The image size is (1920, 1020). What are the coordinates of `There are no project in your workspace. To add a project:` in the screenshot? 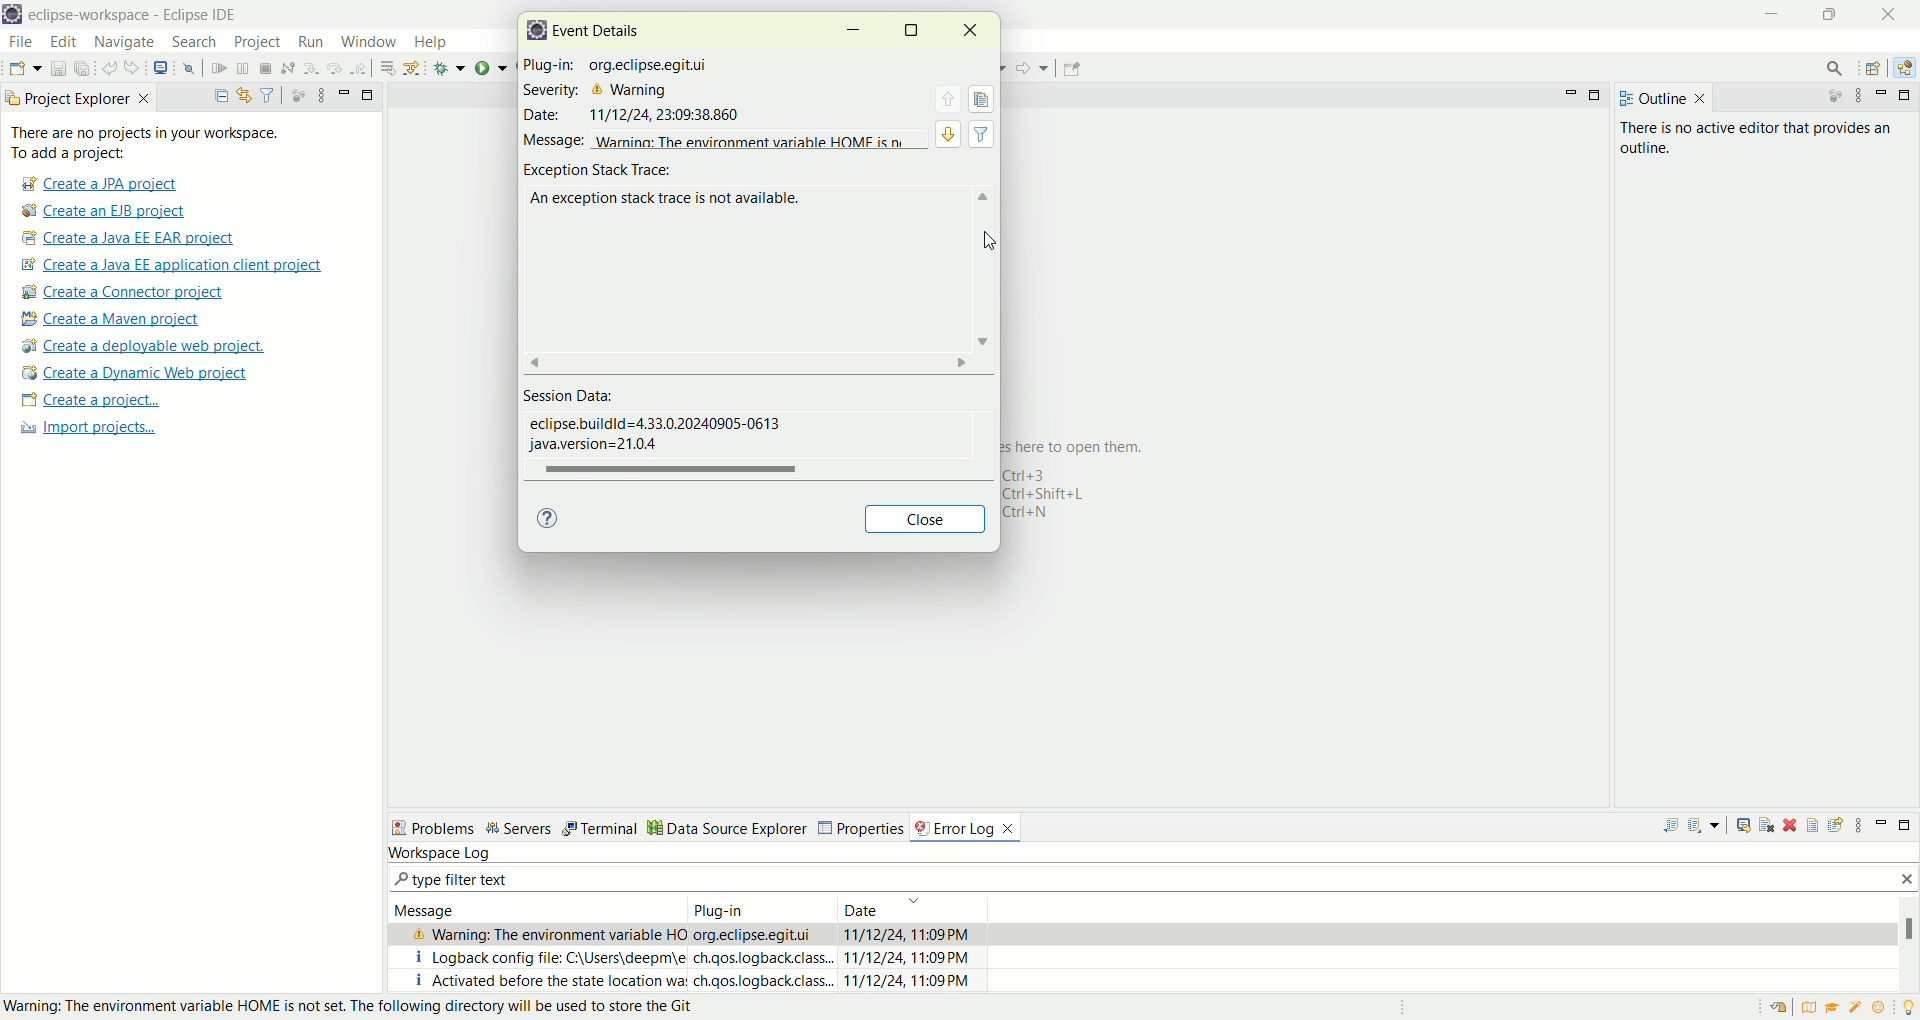 It's located at (169, 143).